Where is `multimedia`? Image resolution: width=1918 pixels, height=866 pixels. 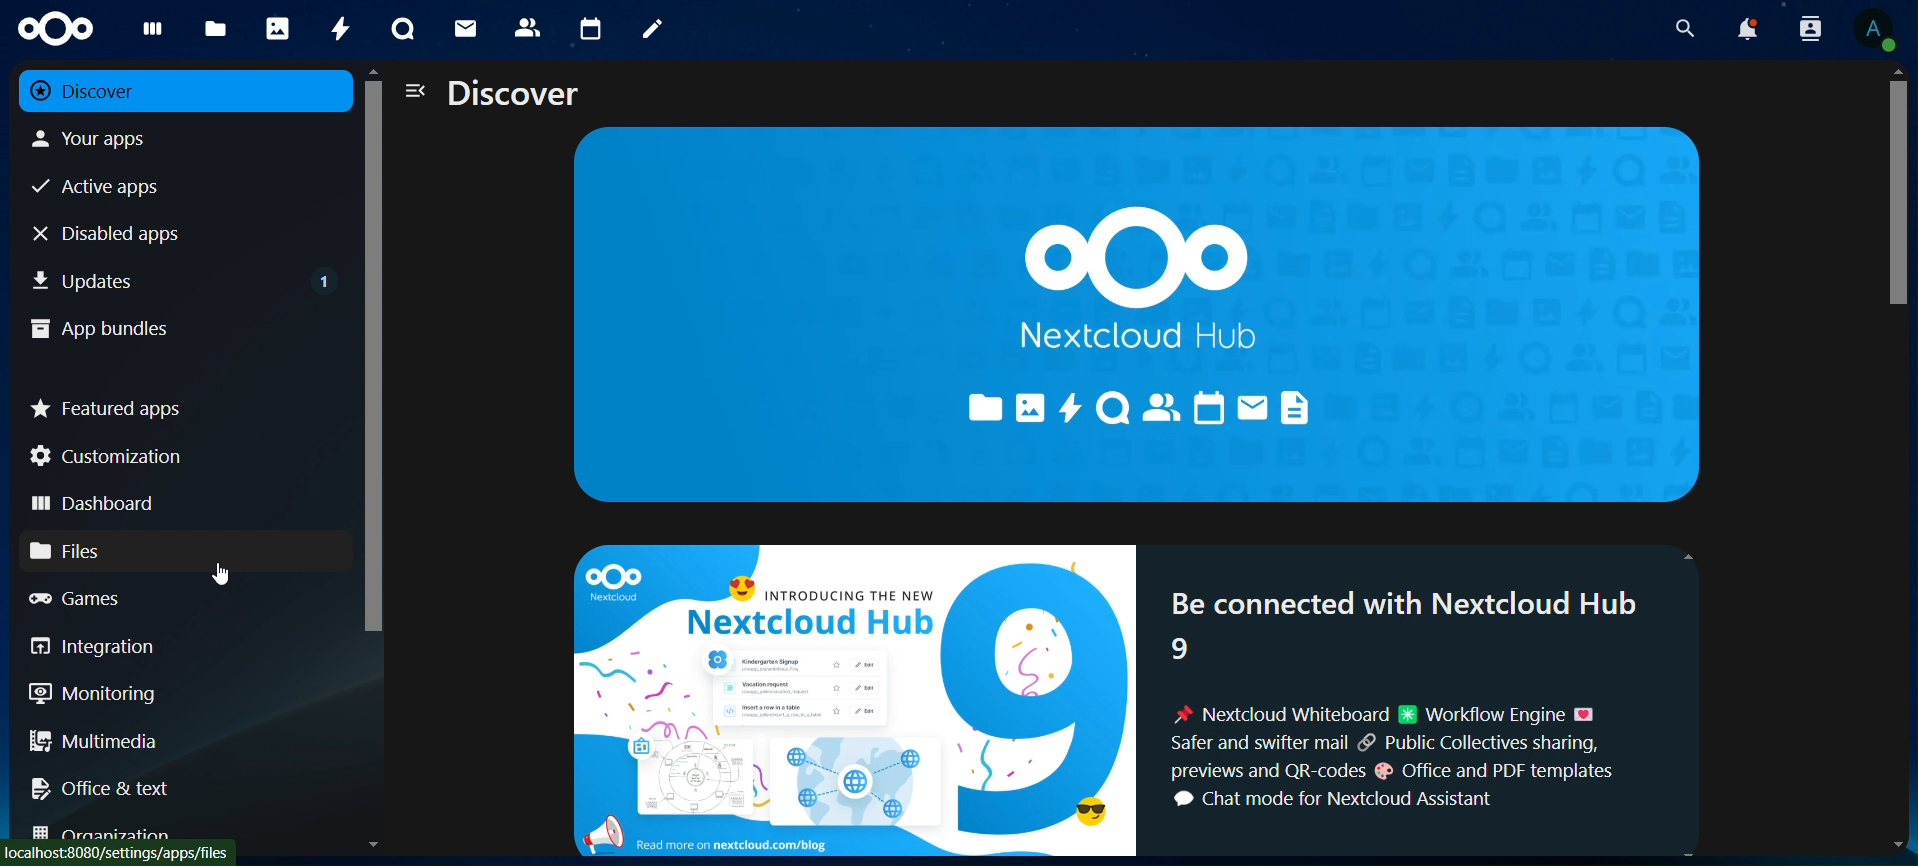 multimedia is located at coordinates (95, 744).